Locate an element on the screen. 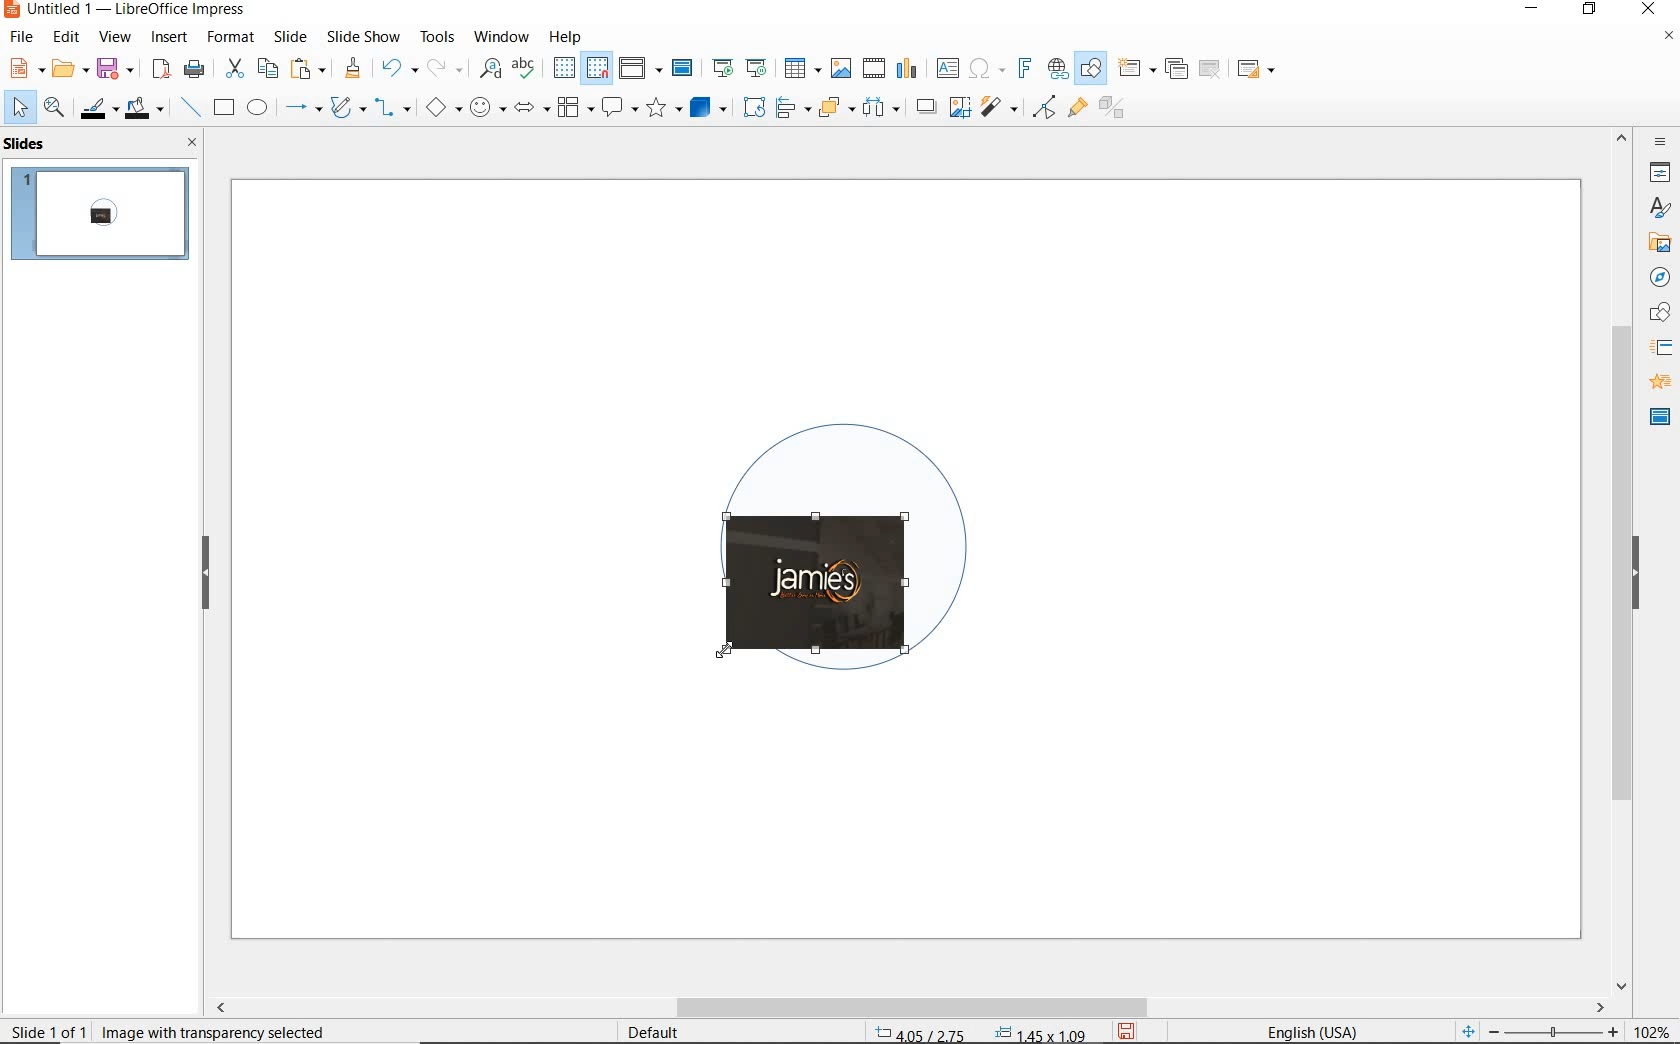 This screenshot has width=1680, height=1044. slide transition is located at coordinates (1660, 348).